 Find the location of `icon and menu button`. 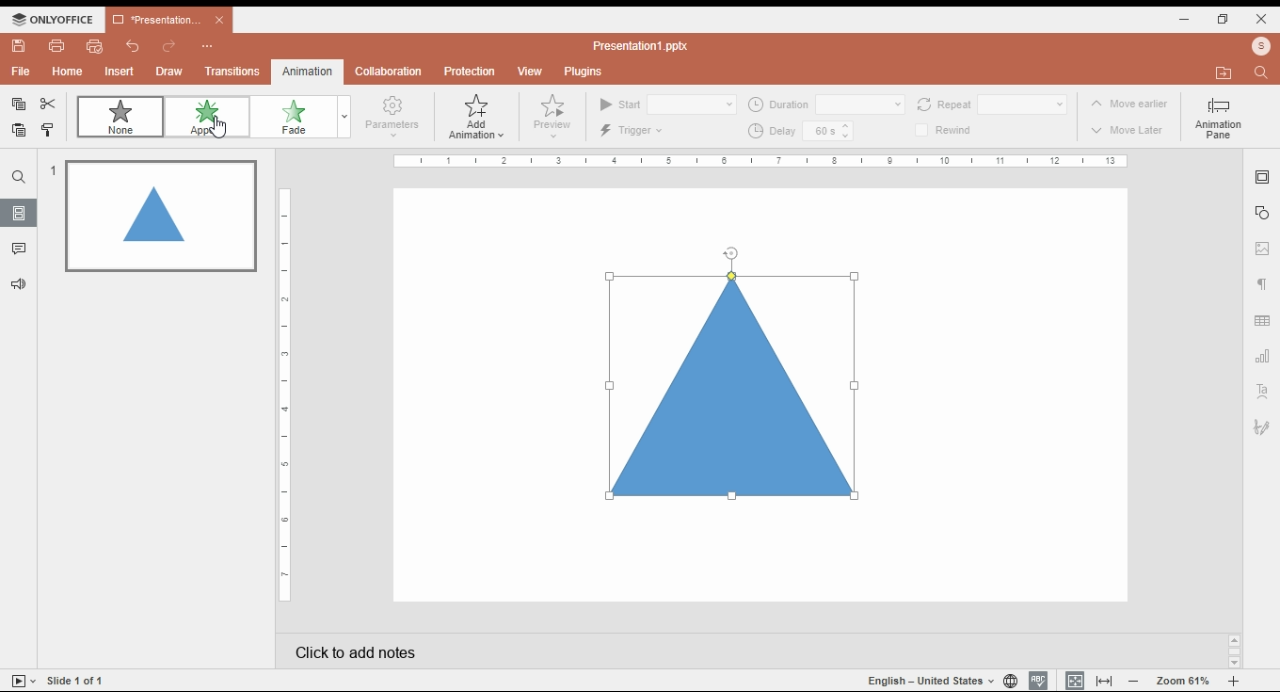

icon and menu button is located at coordinates (52, 19).